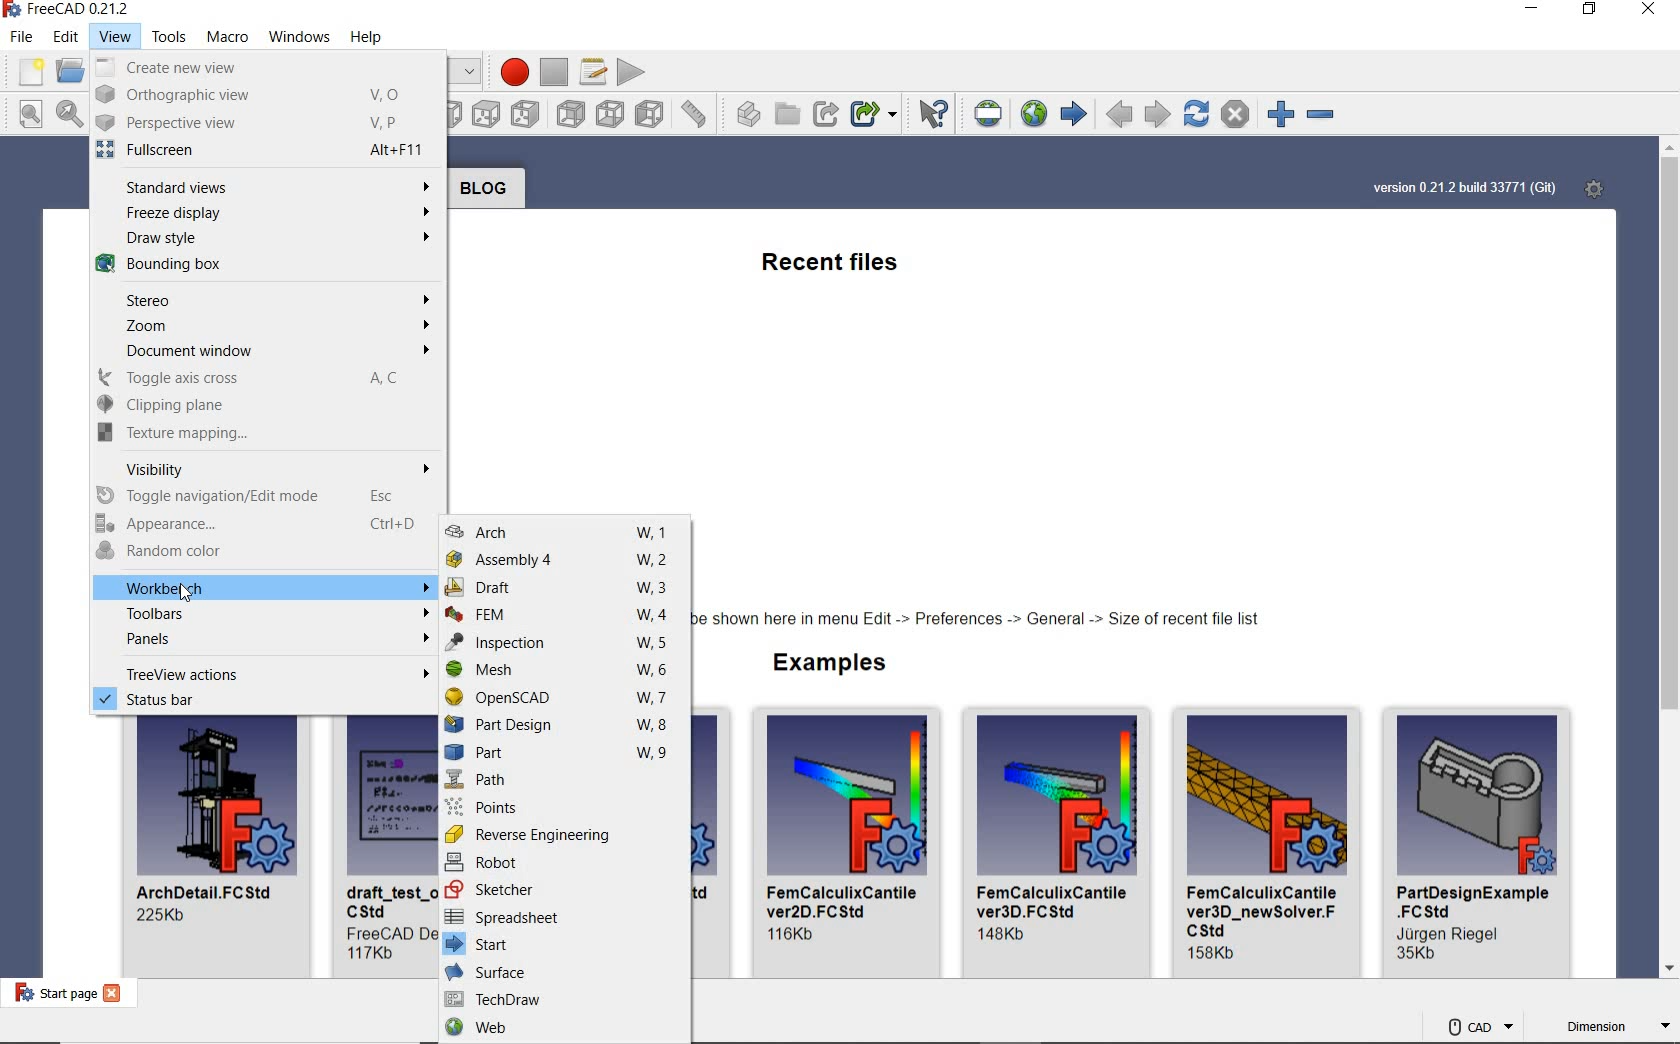 The height and width of the screenshot is (1044, 1680). Describe the element at coordinates (821, 666) in the screenshot. I see `examples` at that location.